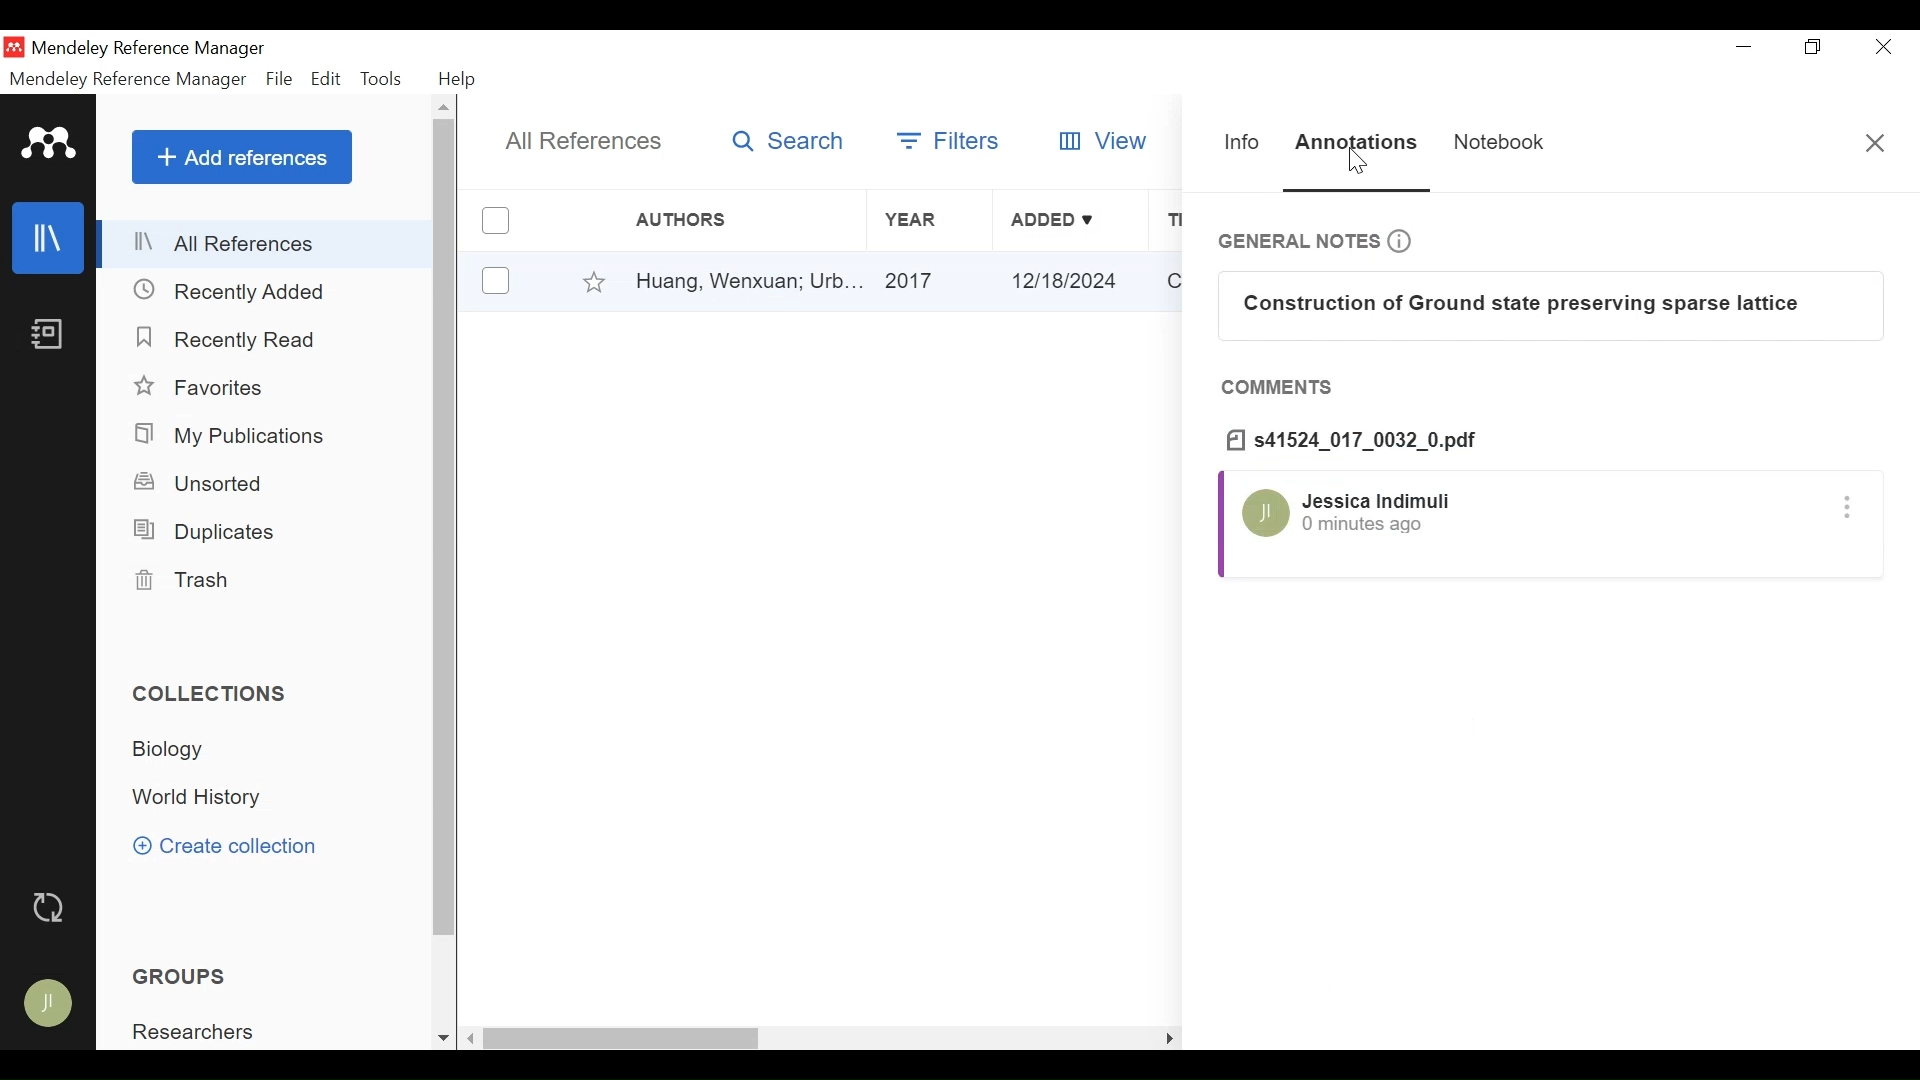 The height and width of the screenshot is (1080, 1920). What do you see at coordinates (244, 157) in the screenshot?
I see `Add Reference` at bounding box center [244, 157].